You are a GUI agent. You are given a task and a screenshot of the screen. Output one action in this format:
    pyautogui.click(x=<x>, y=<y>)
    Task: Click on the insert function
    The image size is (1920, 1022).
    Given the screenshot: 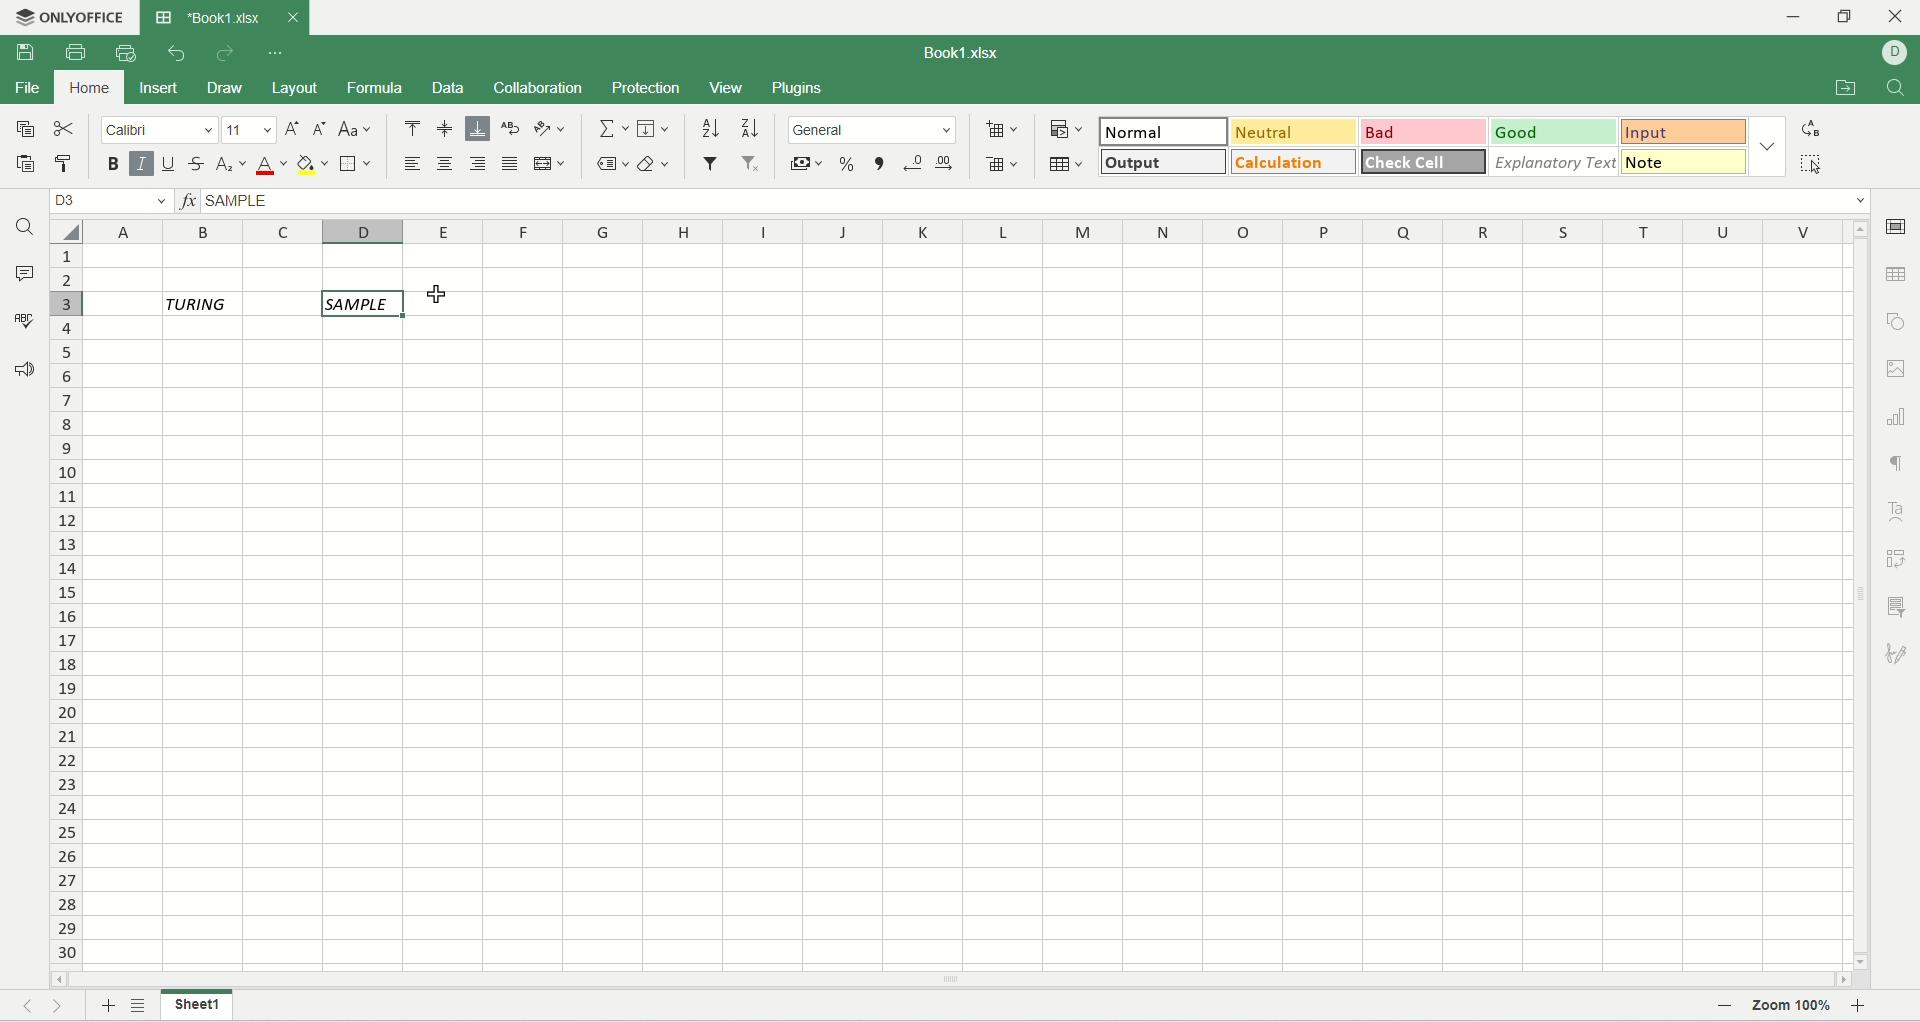 What is the action you would take?
    pyautogui.click(x=189, y=199)
    